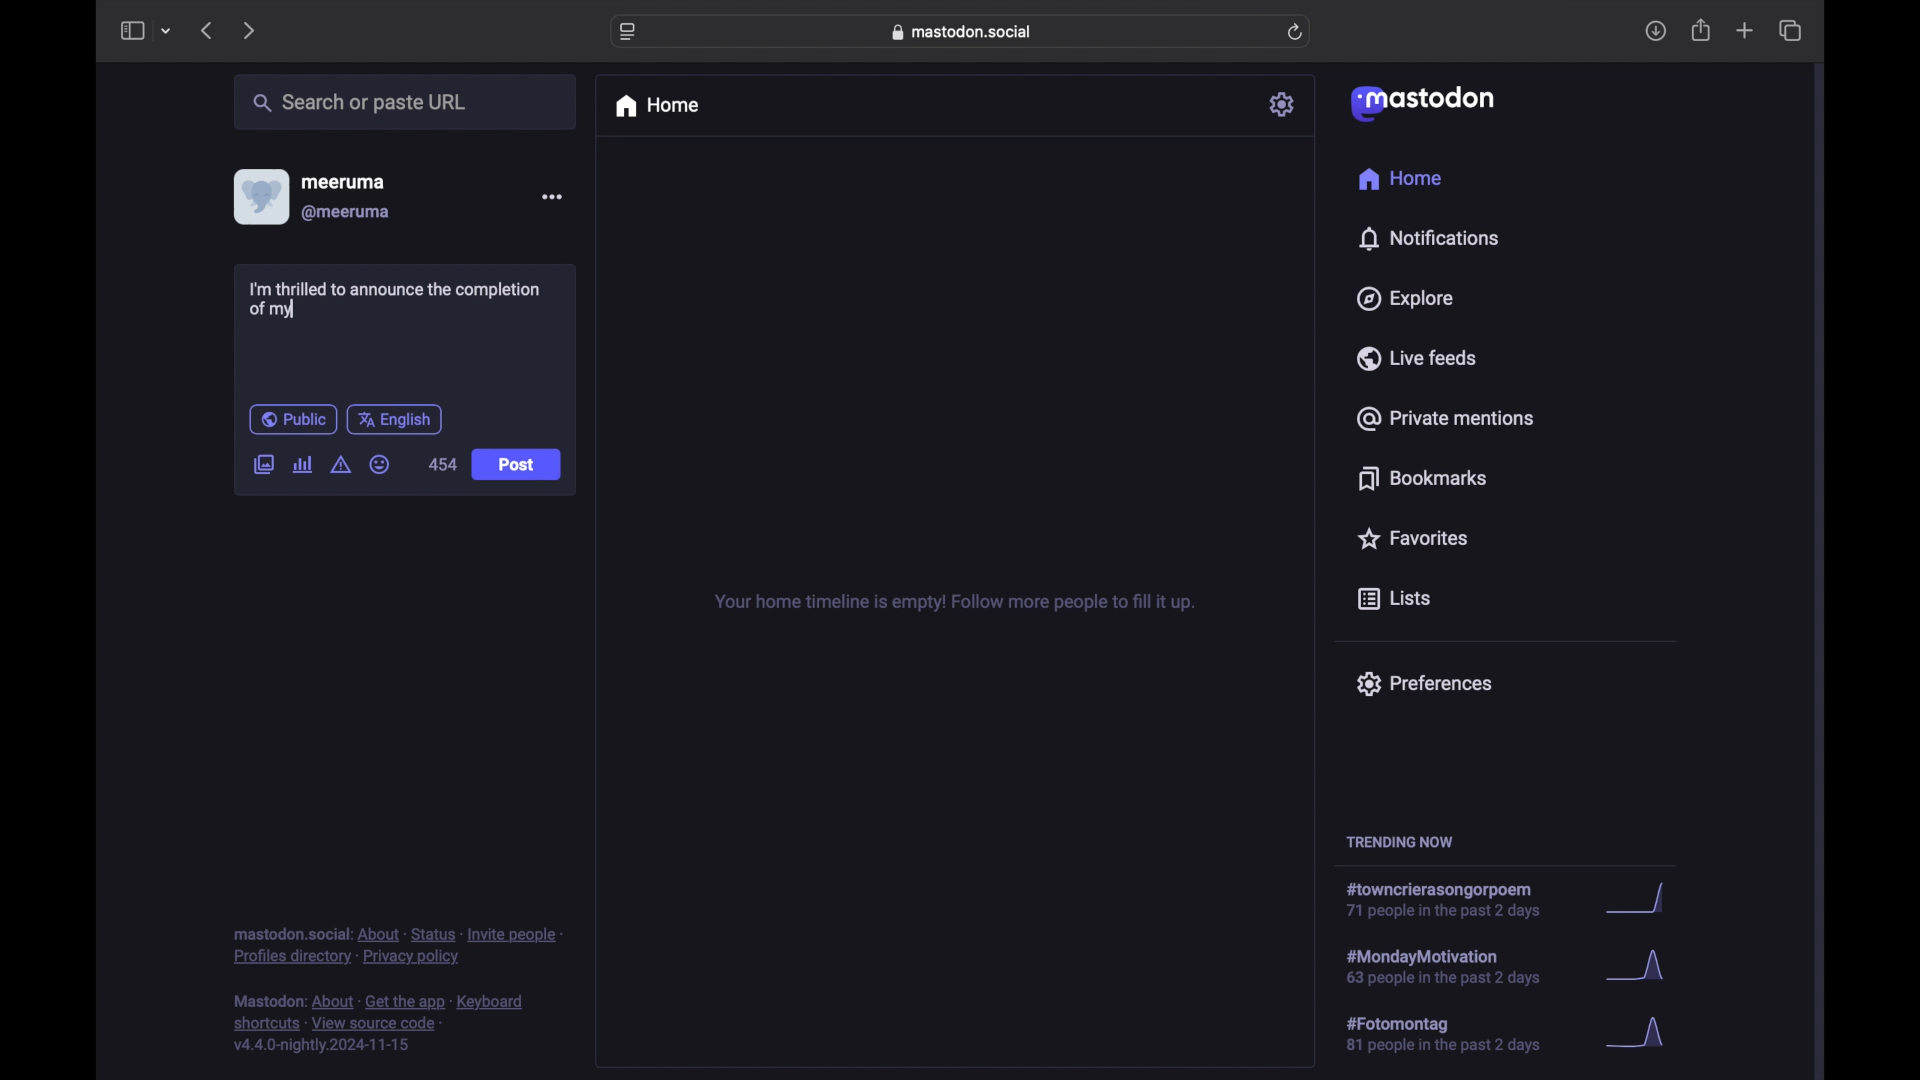  Describe the element at coordinates (1702, 30) in the screenshot. I see `share` at that location.